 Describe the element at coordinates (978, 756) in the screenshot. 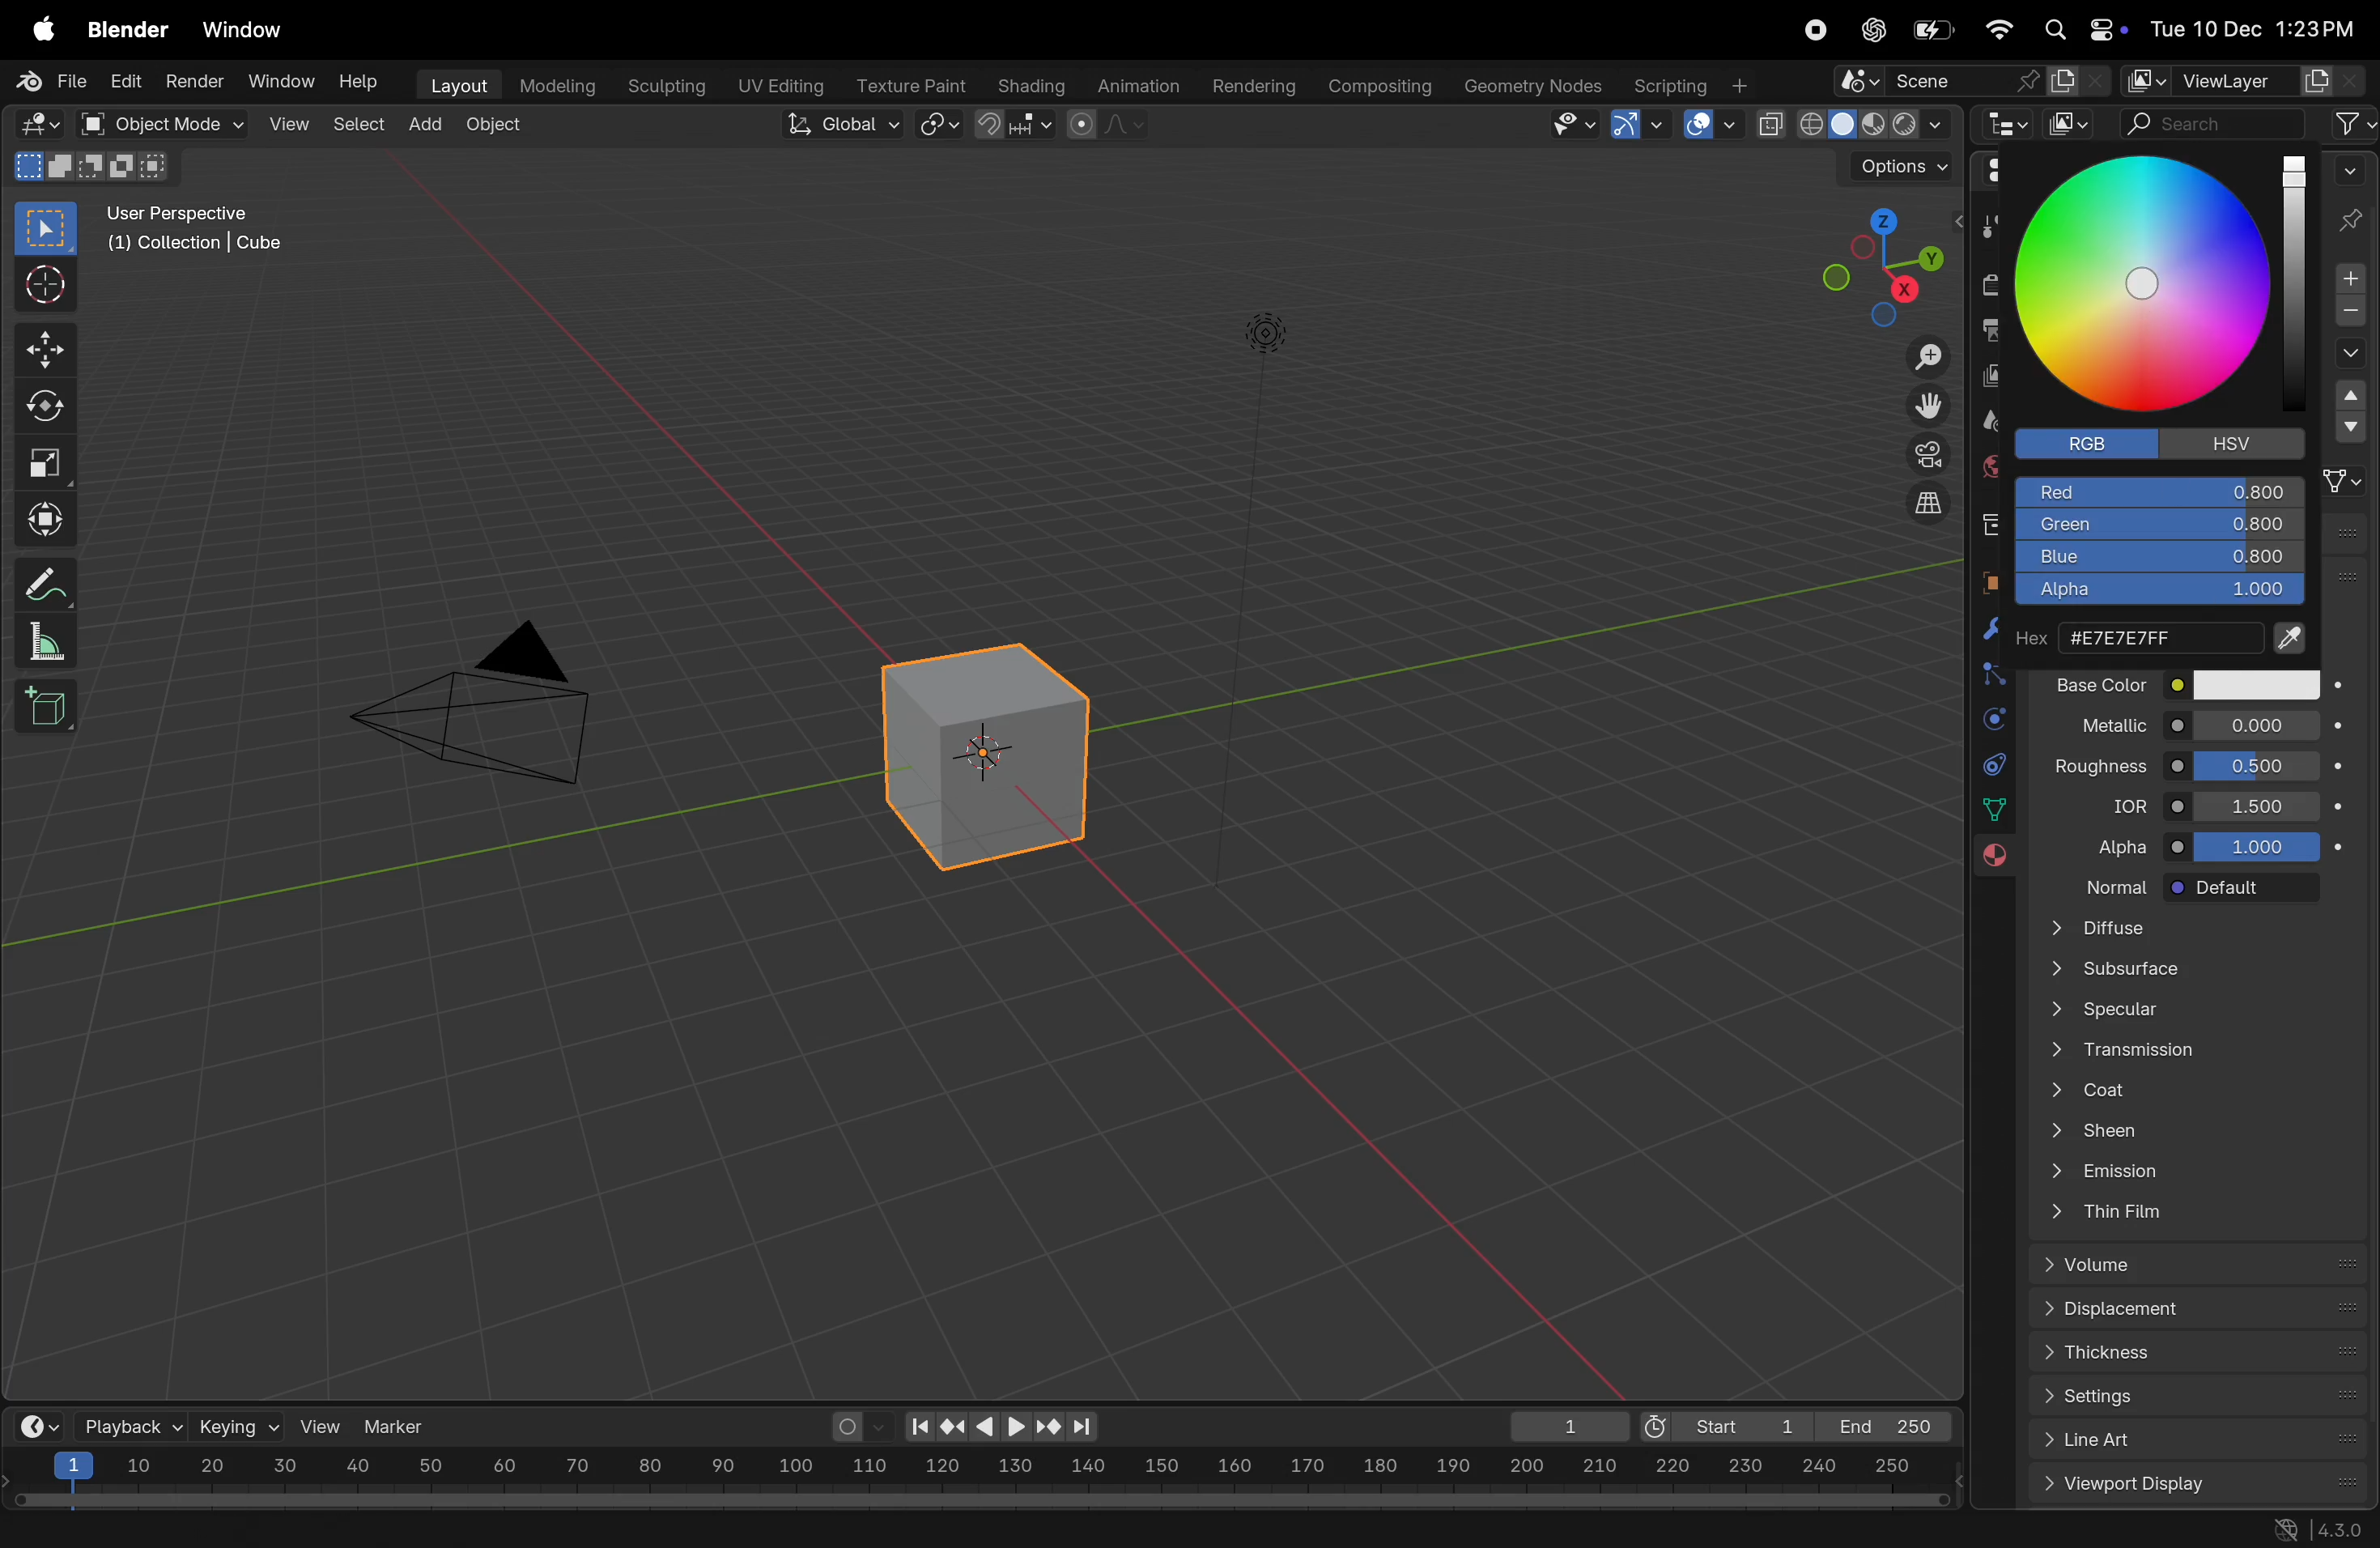

I see `3D cube ` at that location.